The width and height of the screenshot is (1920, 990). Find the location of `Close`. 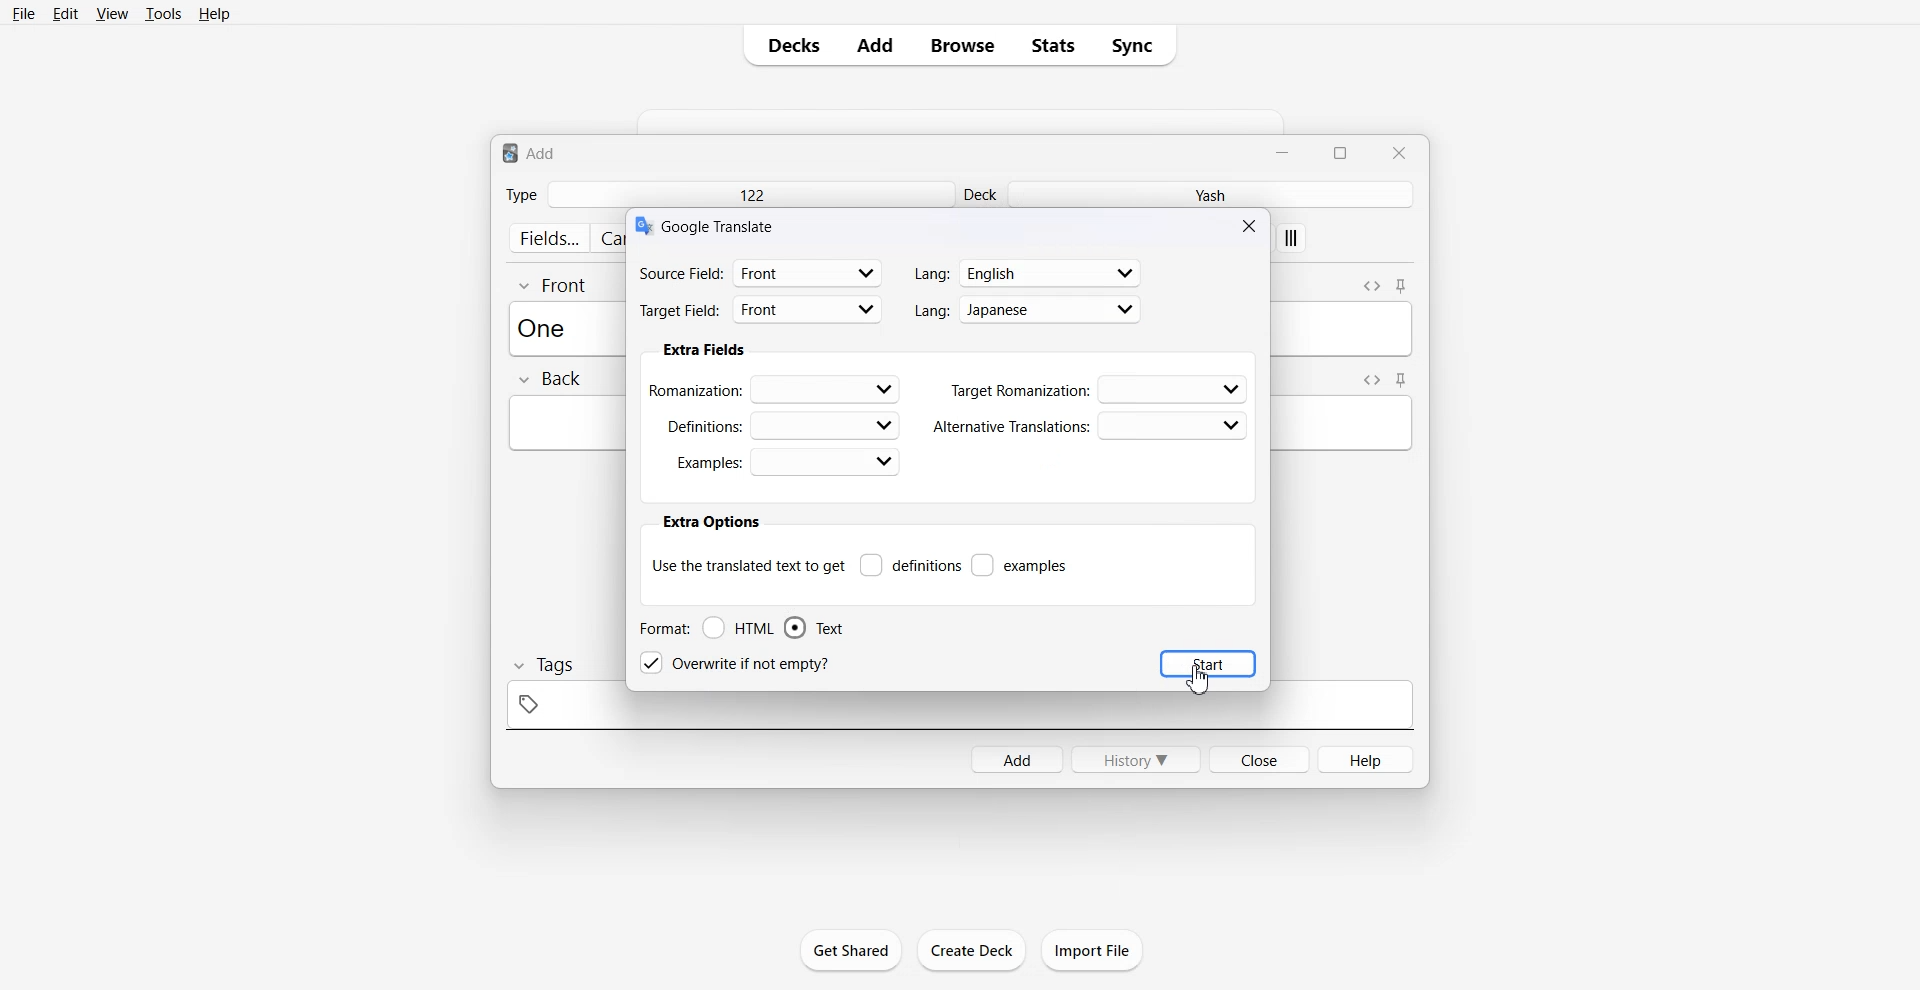

Close is located at coordinates (1252, 225).